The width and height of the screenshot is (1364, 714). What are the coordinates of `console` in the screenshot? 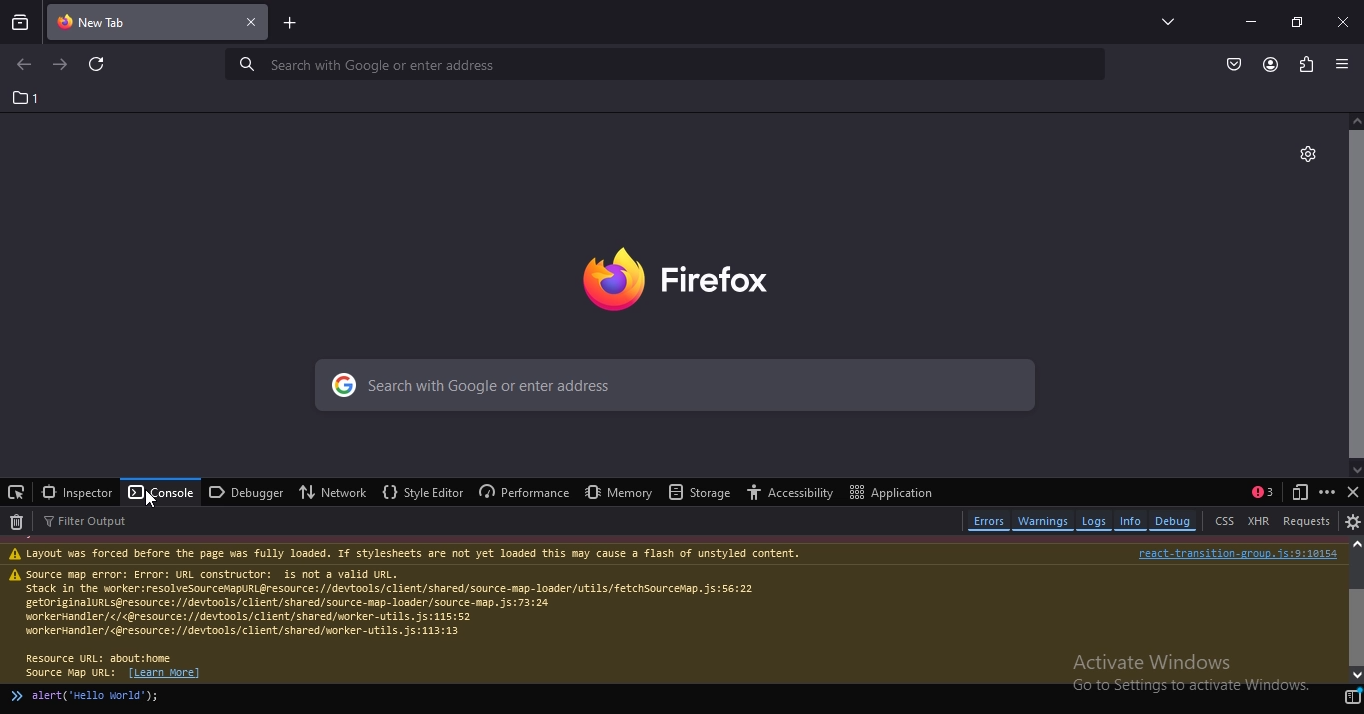 It's located at (160, 492).